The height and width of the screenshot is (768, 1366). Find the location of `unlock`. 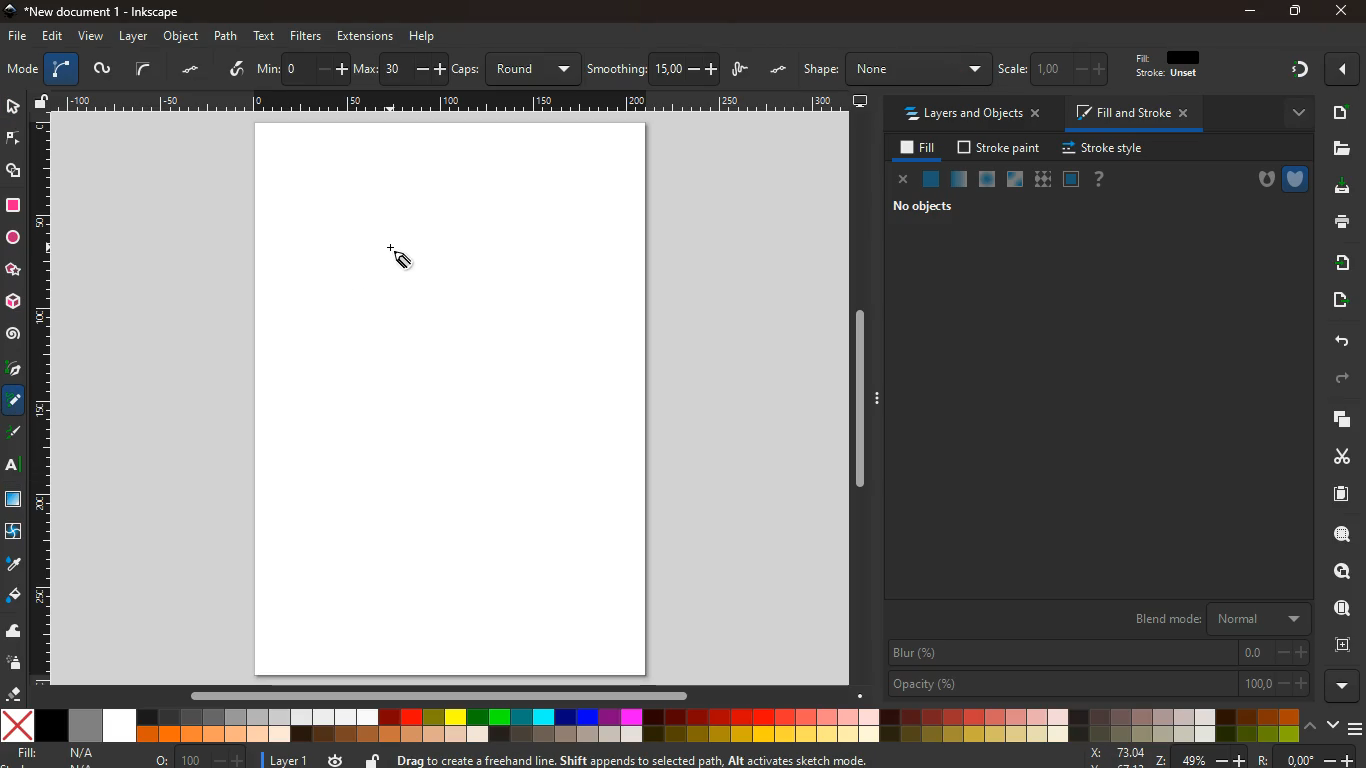

unlock is located at coordinates (43, 103).